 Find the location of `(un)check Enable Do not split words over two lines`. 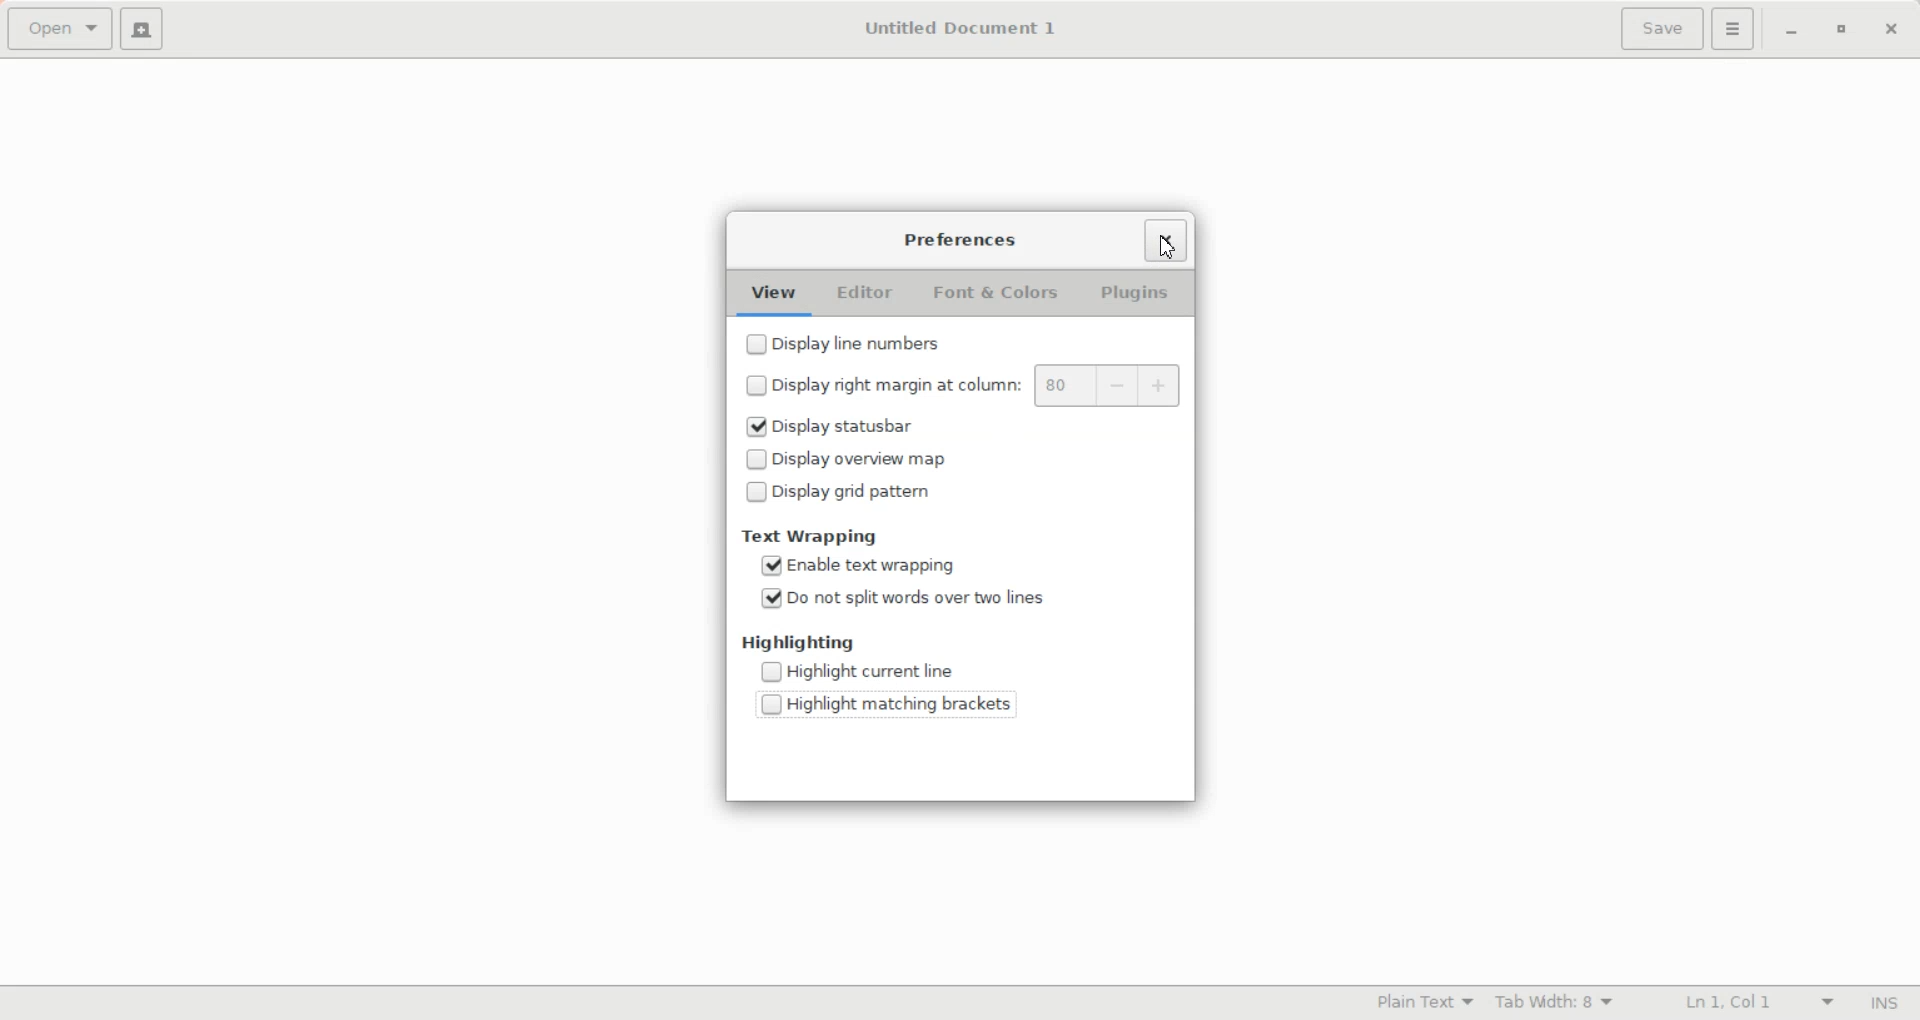

(un)check Enable Do not split words over two lines is located at coordinates (896, 595).